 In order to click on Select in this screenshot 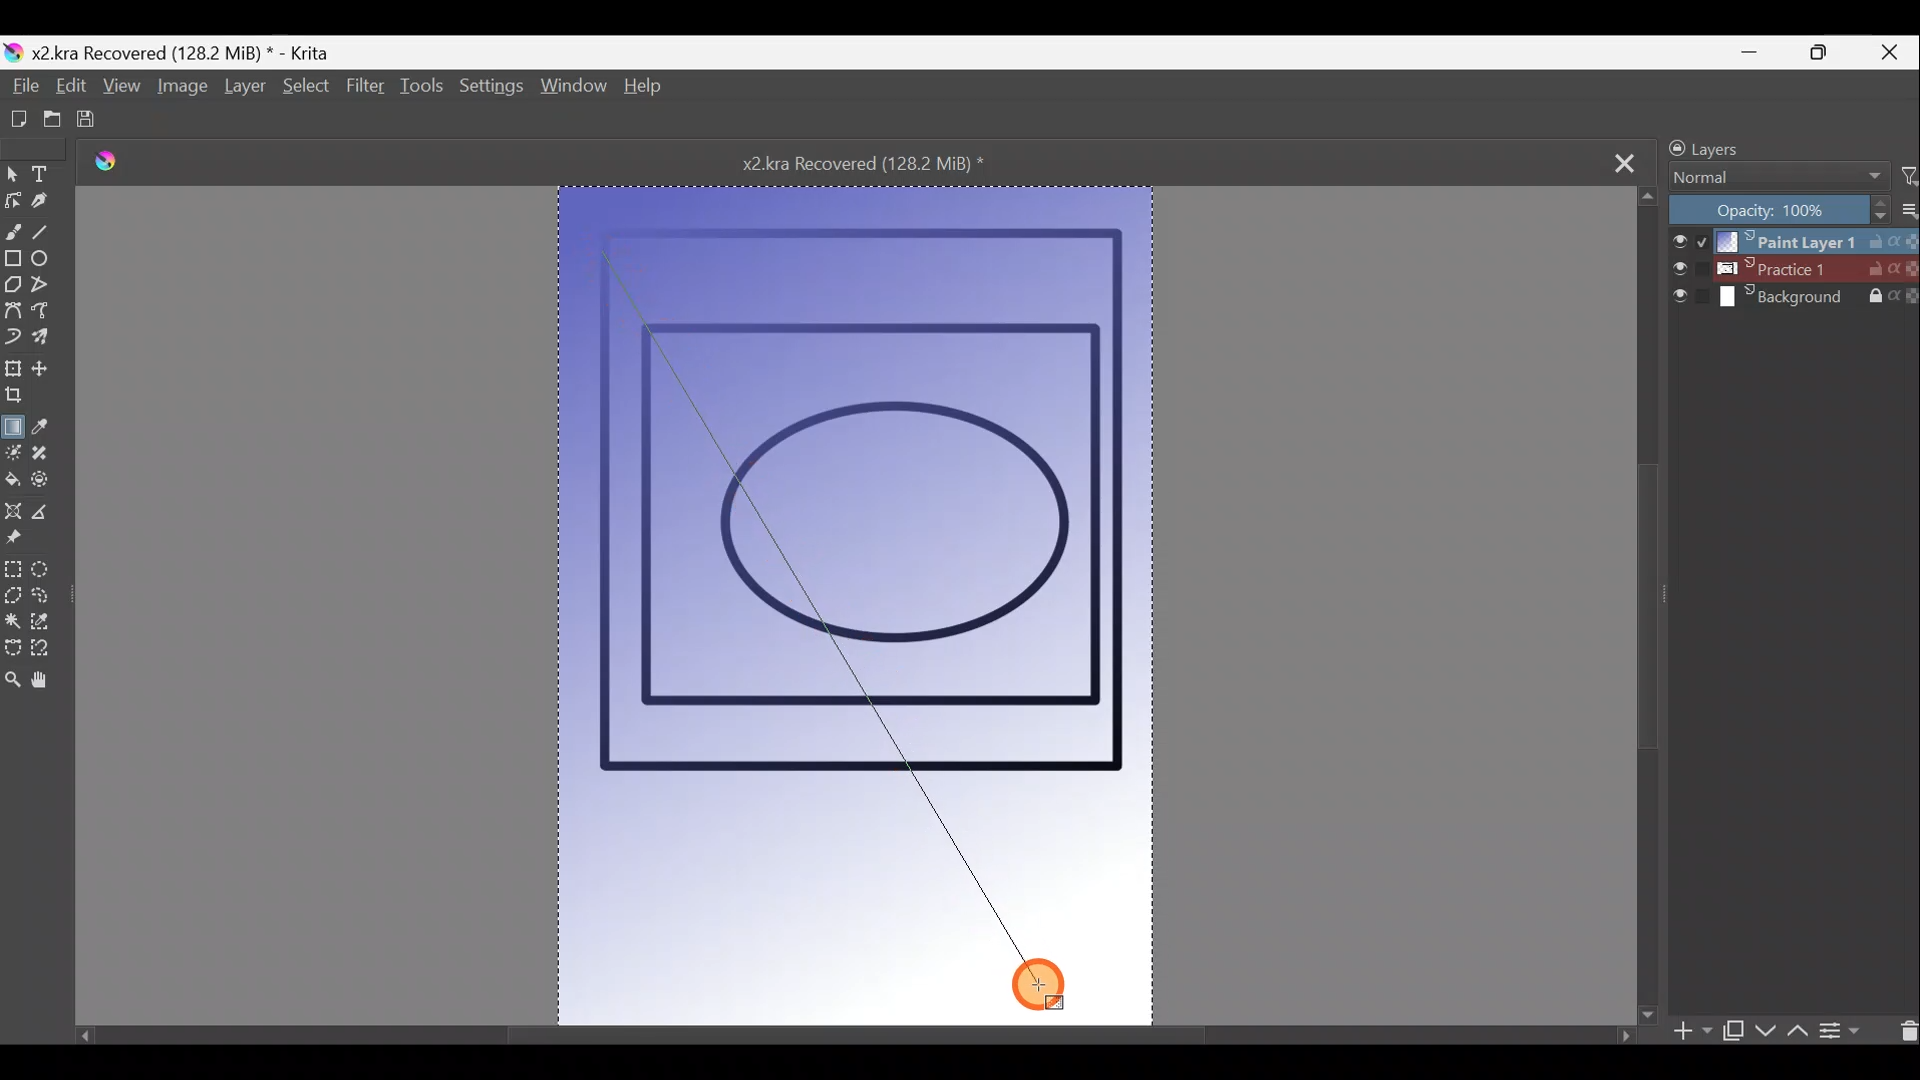, I will do `click(303, 87)`.